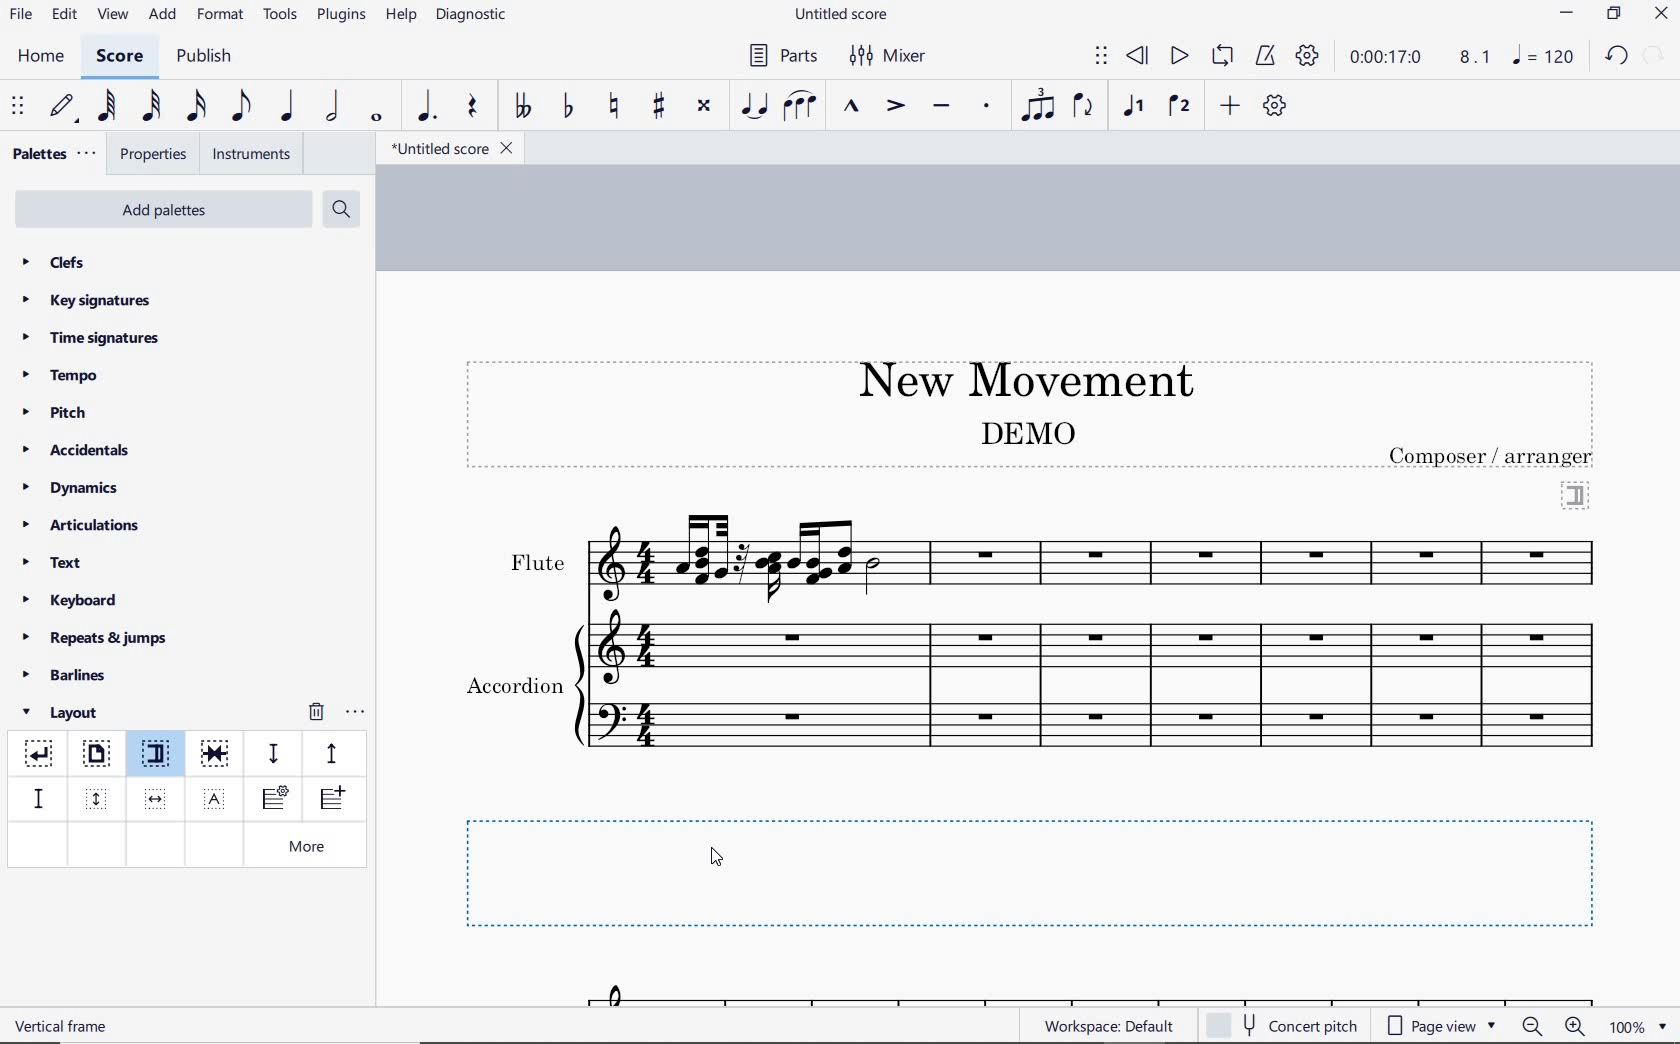 Image resolution: width=1680 pixels, height=1044 pixels. I want to click on tie, so click(756, 107).